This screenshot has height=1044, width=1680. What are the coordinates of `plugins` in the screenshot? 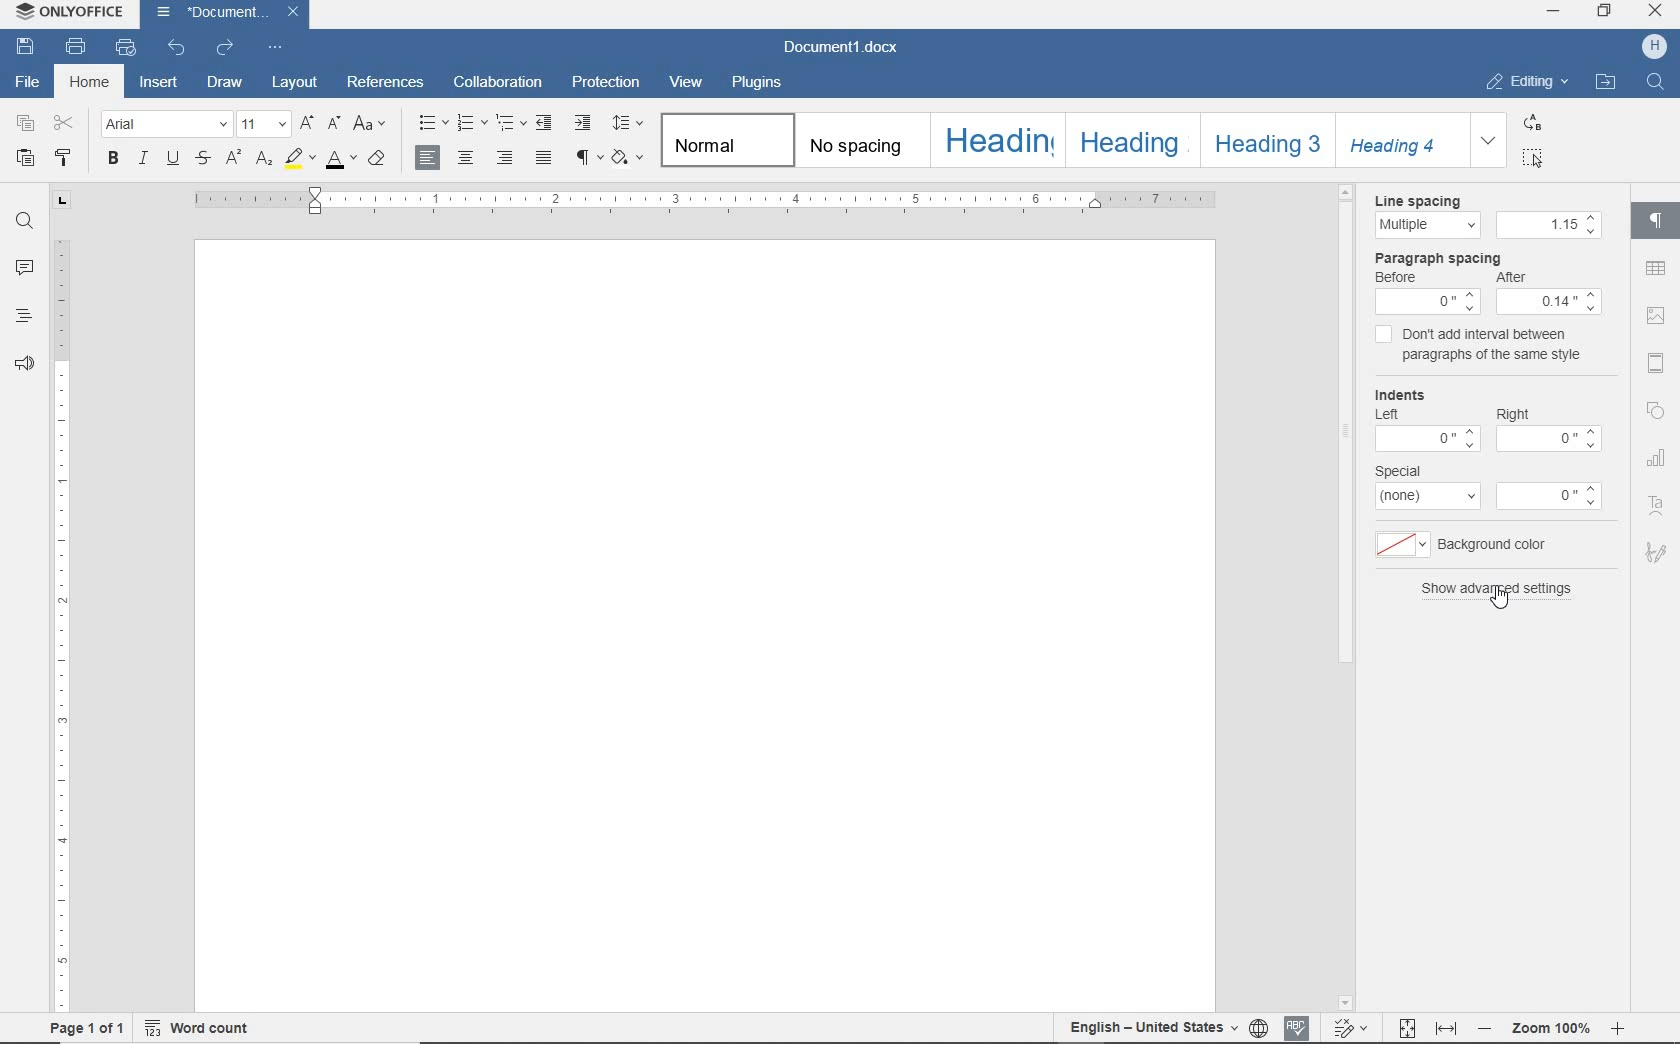 It's located at (765, 83).